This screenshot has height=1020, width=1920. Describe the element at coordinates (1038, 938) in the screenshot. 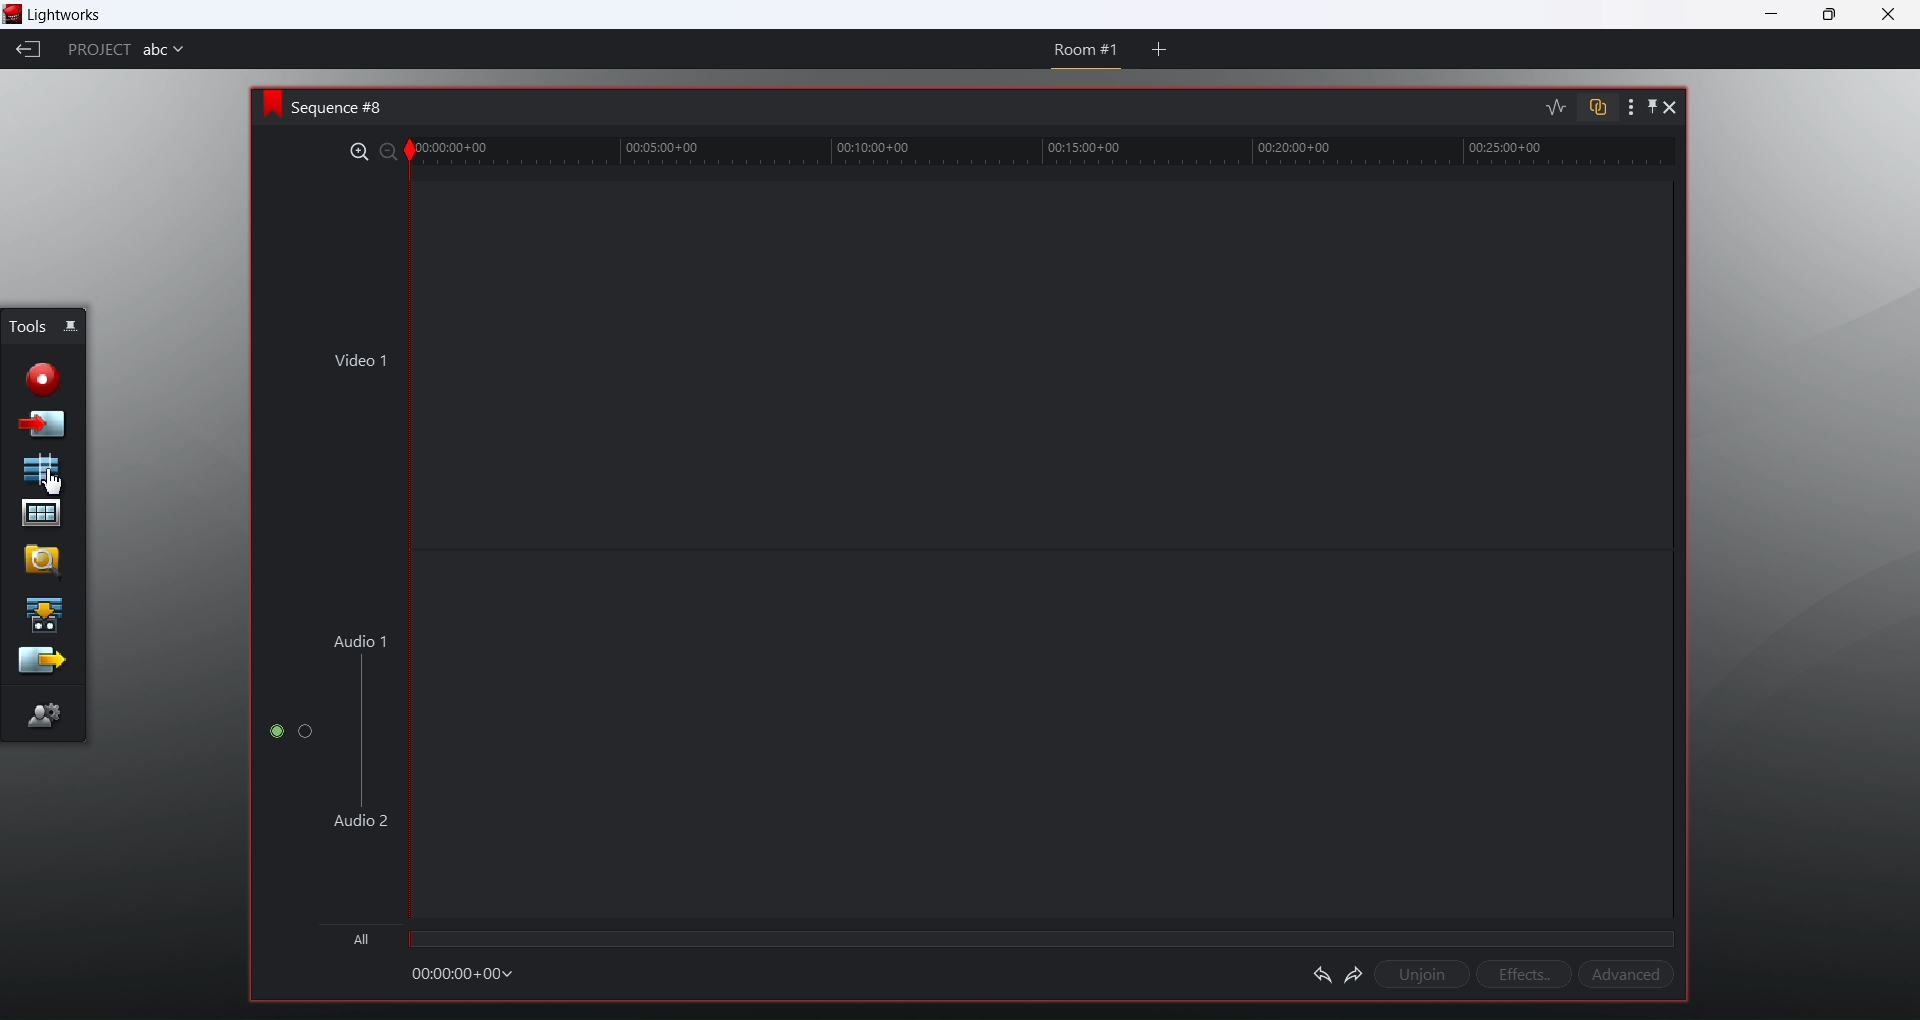

I see `video/audio progress` at that location.